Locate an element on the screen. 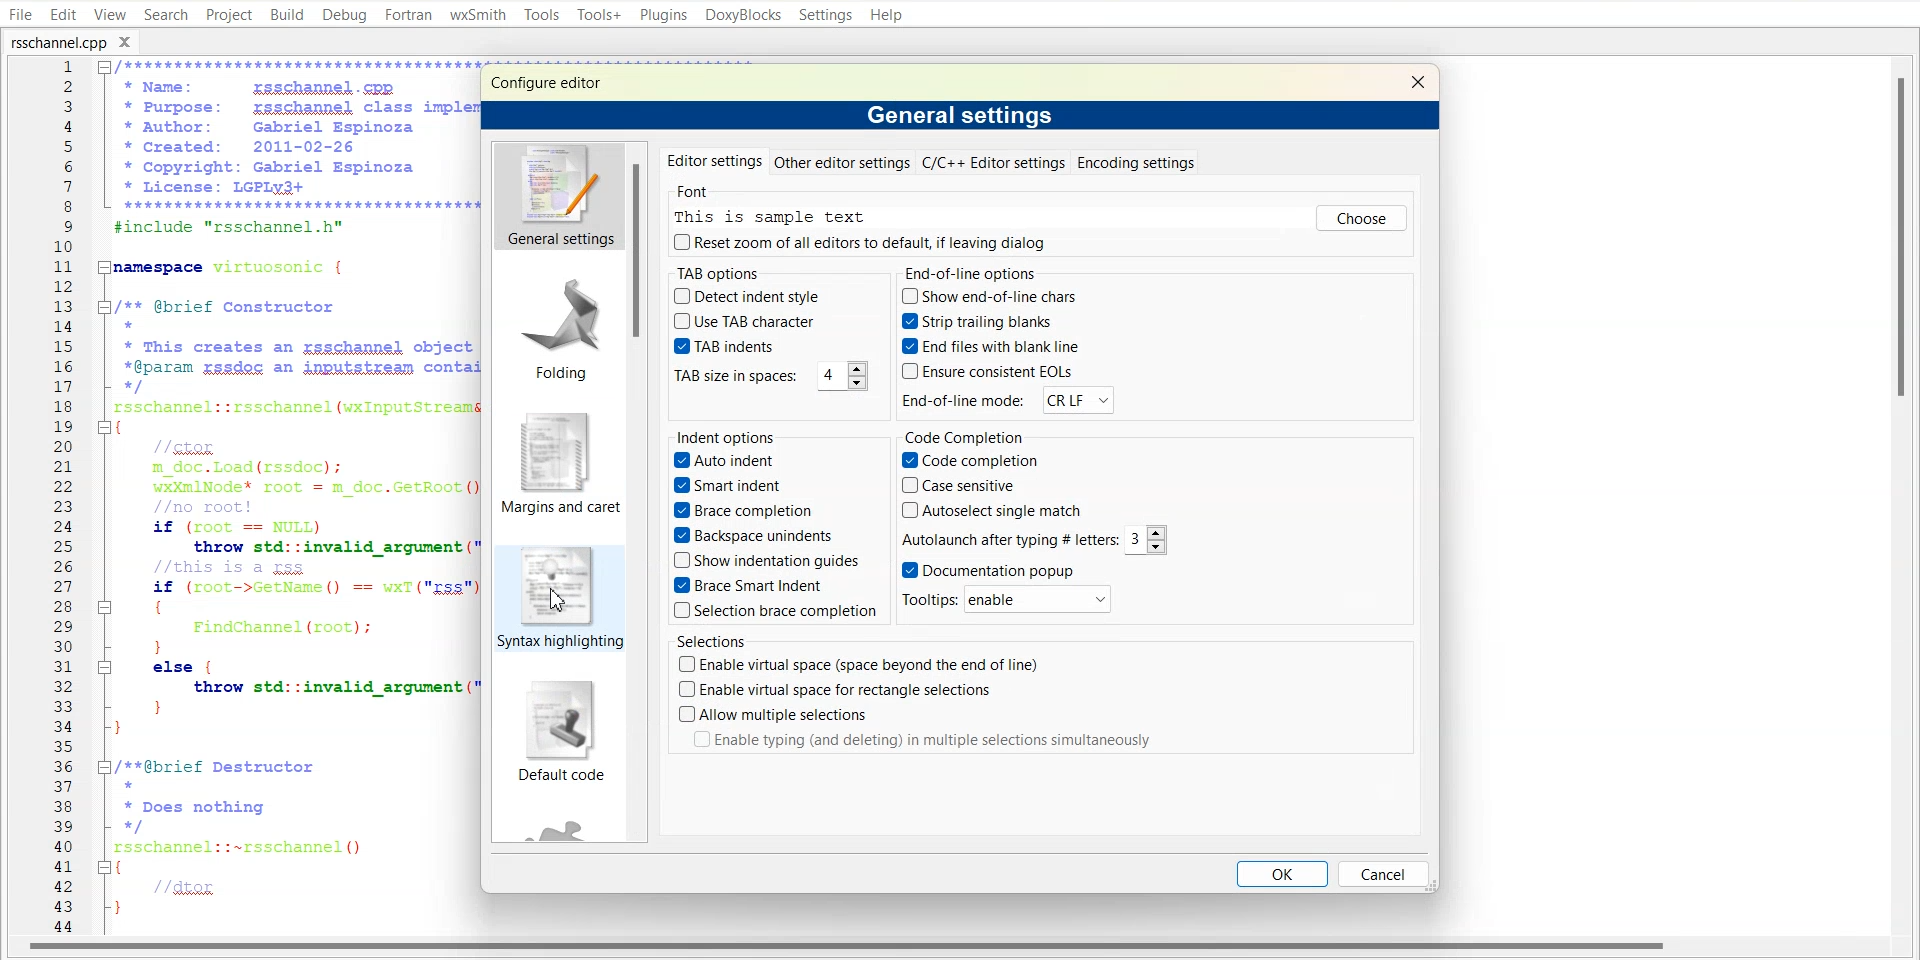  Selection is located at coordinates (712, 641).